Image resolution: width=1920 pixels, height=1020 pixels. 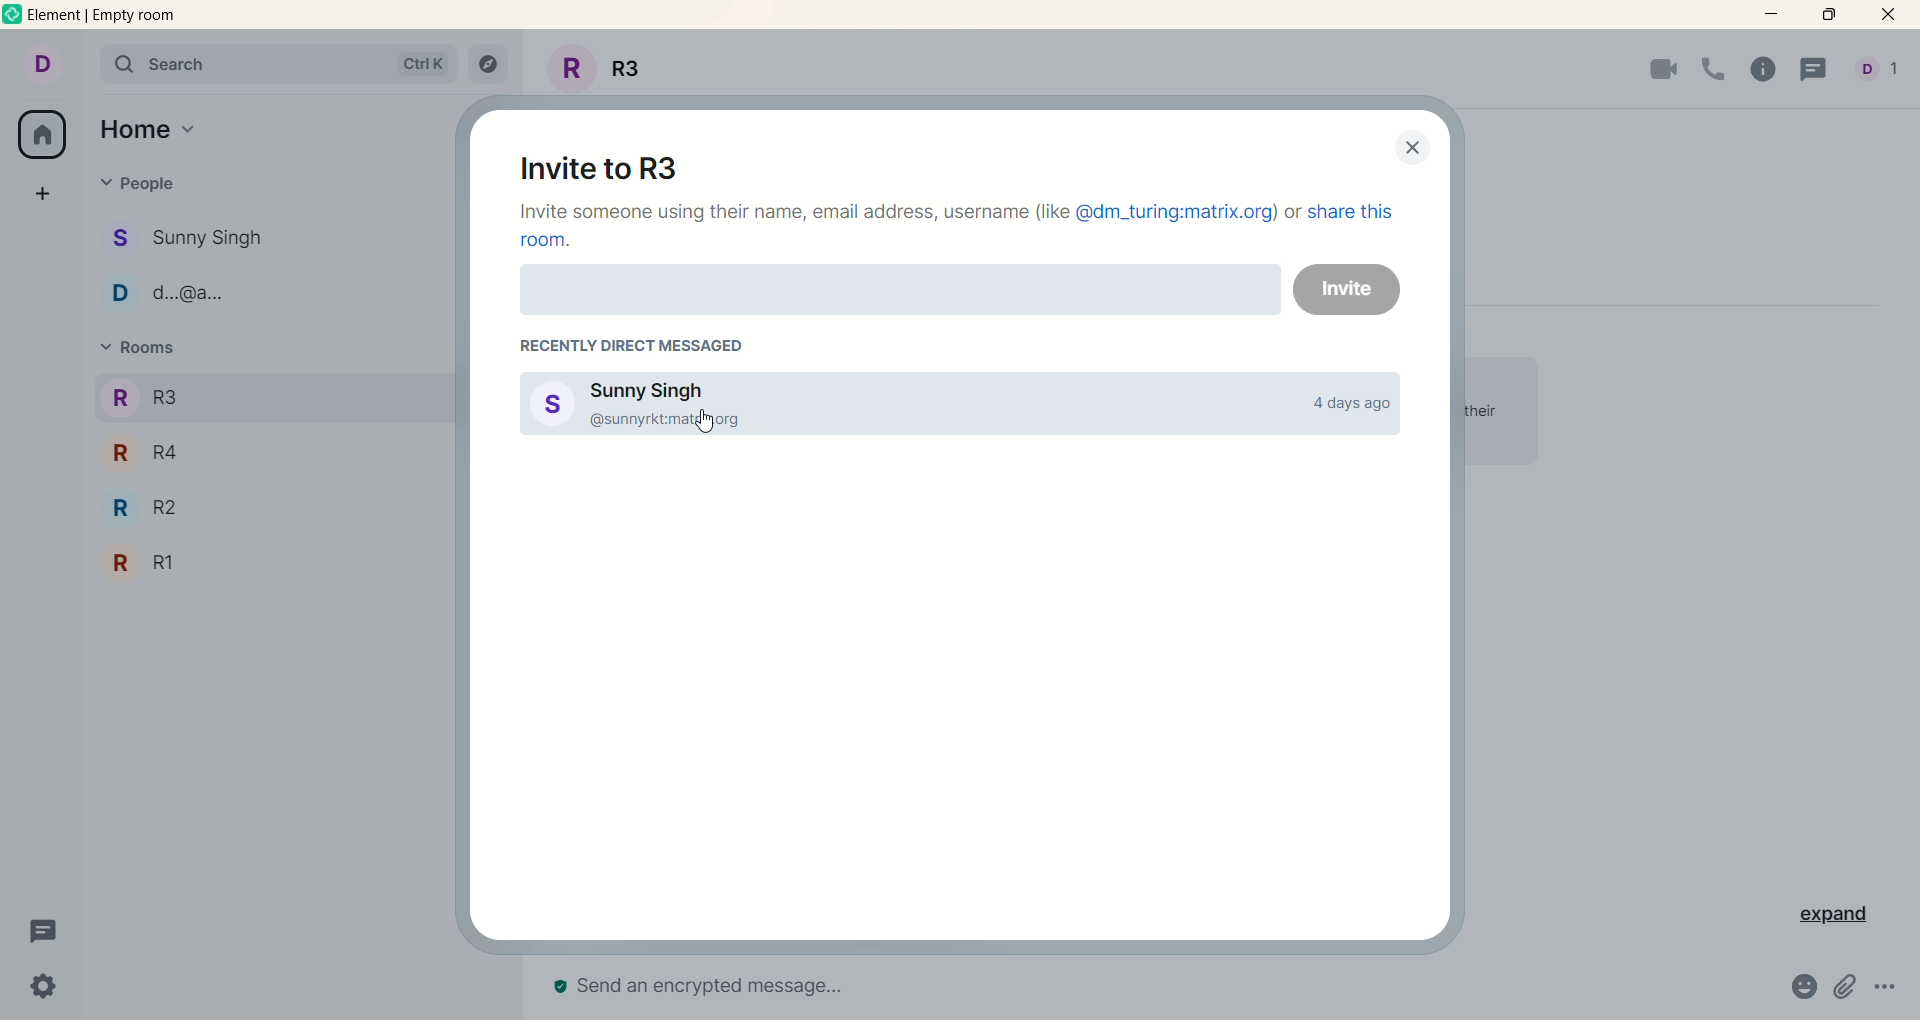 I want to click on recently direct message, so click(x=627, y=342).